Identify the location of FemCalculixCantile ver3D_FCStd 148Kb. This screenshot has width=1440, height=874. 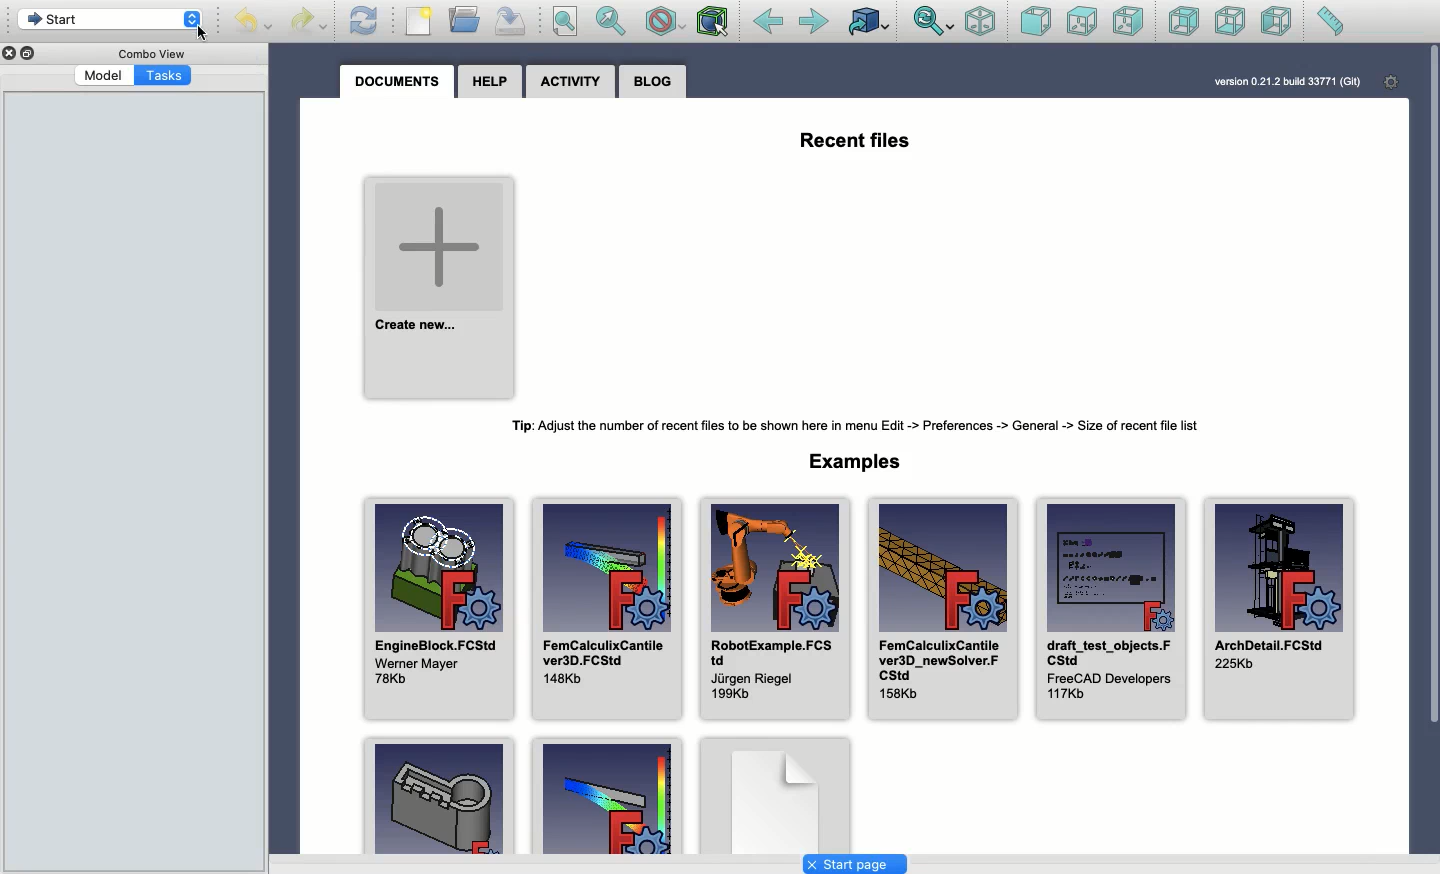
(605, 609).